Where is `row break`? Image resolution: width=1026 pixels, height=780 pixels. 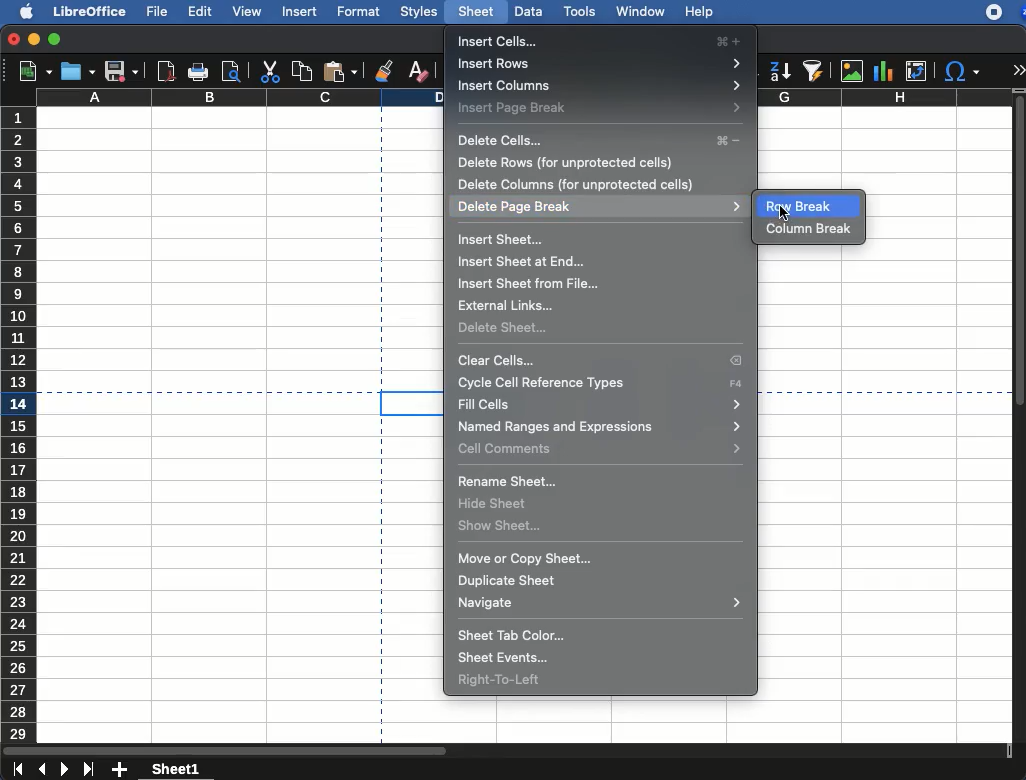
row break is located at coordinates (805, 207).